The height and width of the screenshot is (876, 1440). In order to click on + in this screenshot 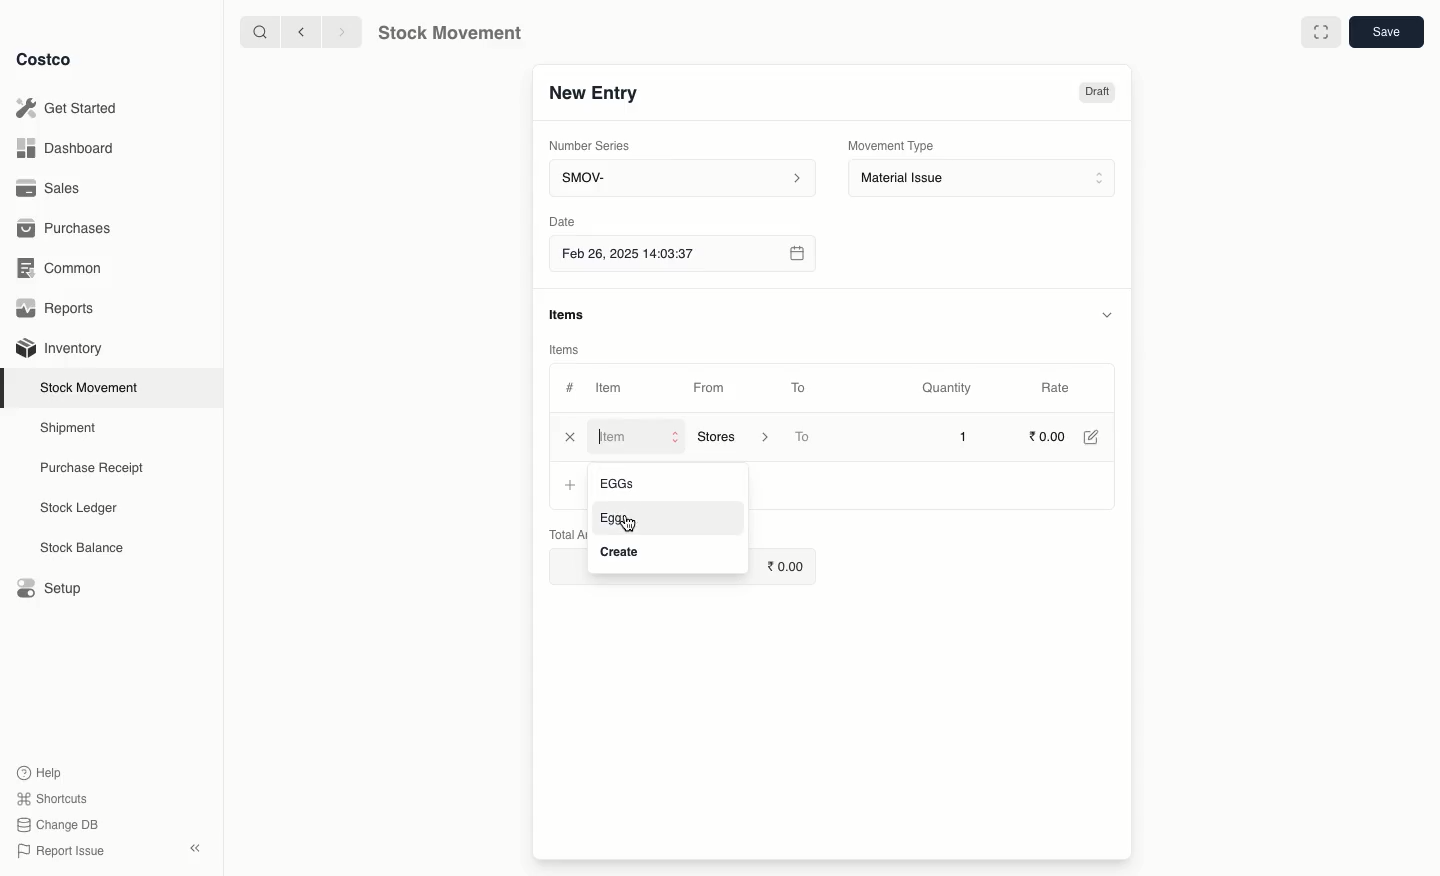, I will do `click(569, 484)`.